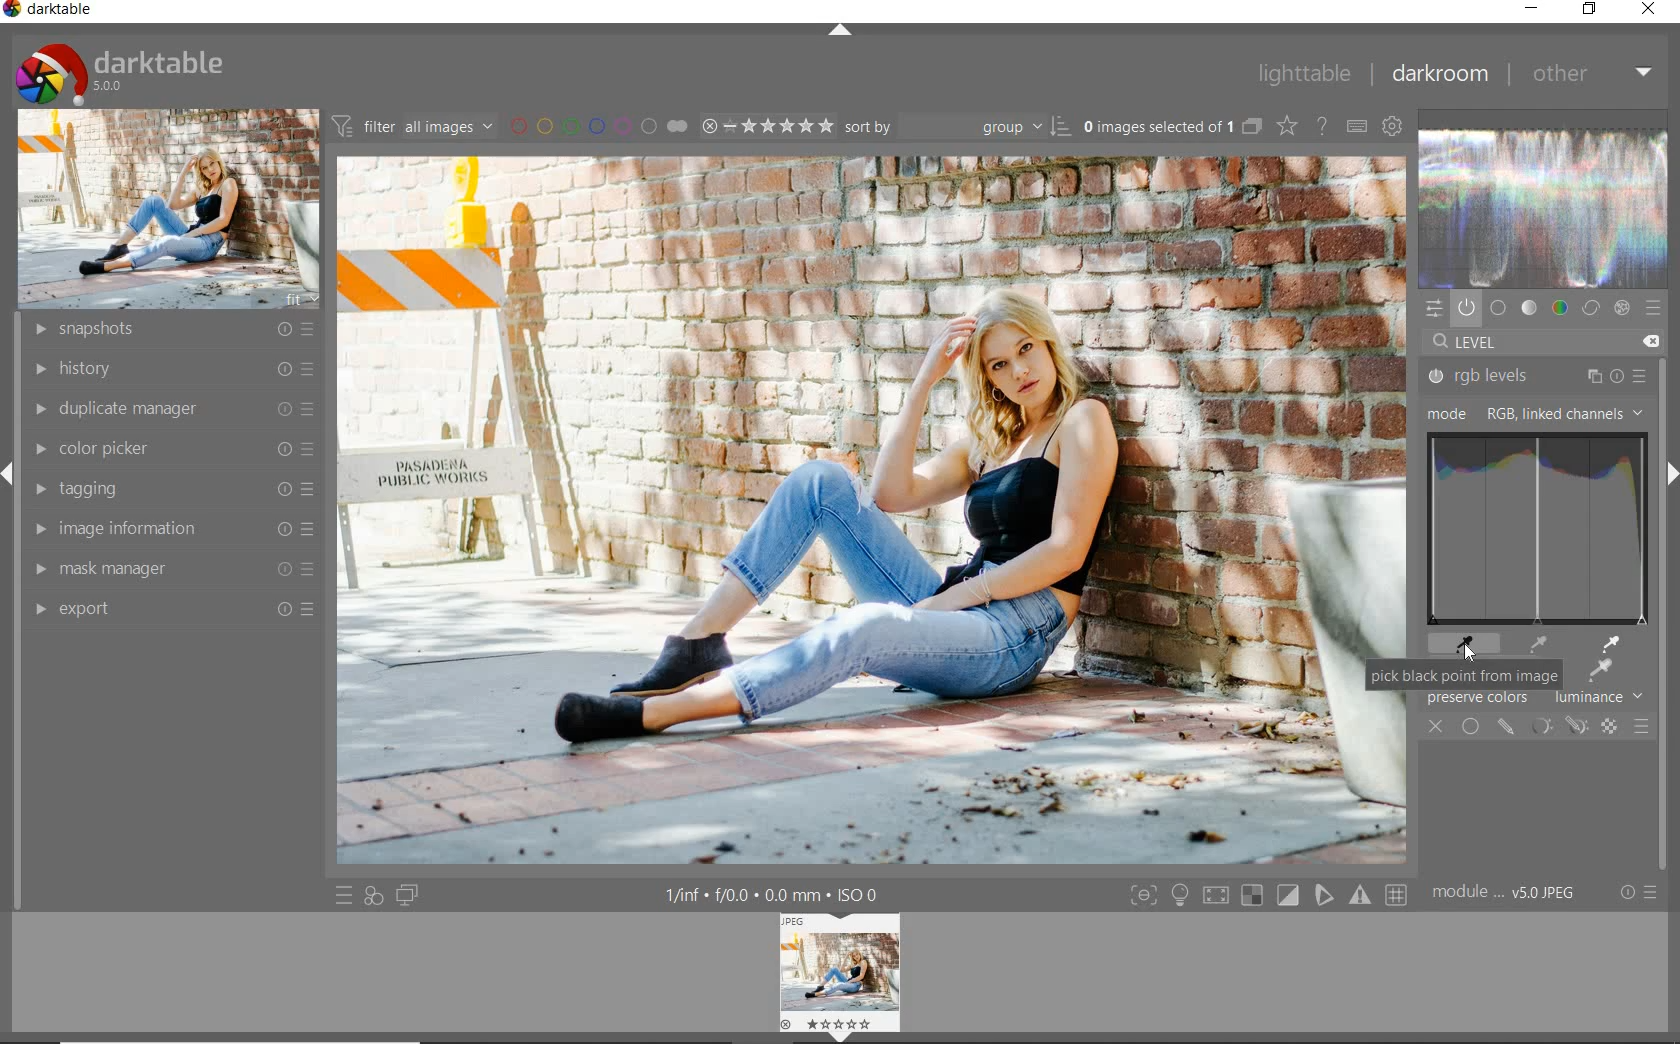 The image size is (1680, 1044). I want to click on blending options, so click(1641, 724).